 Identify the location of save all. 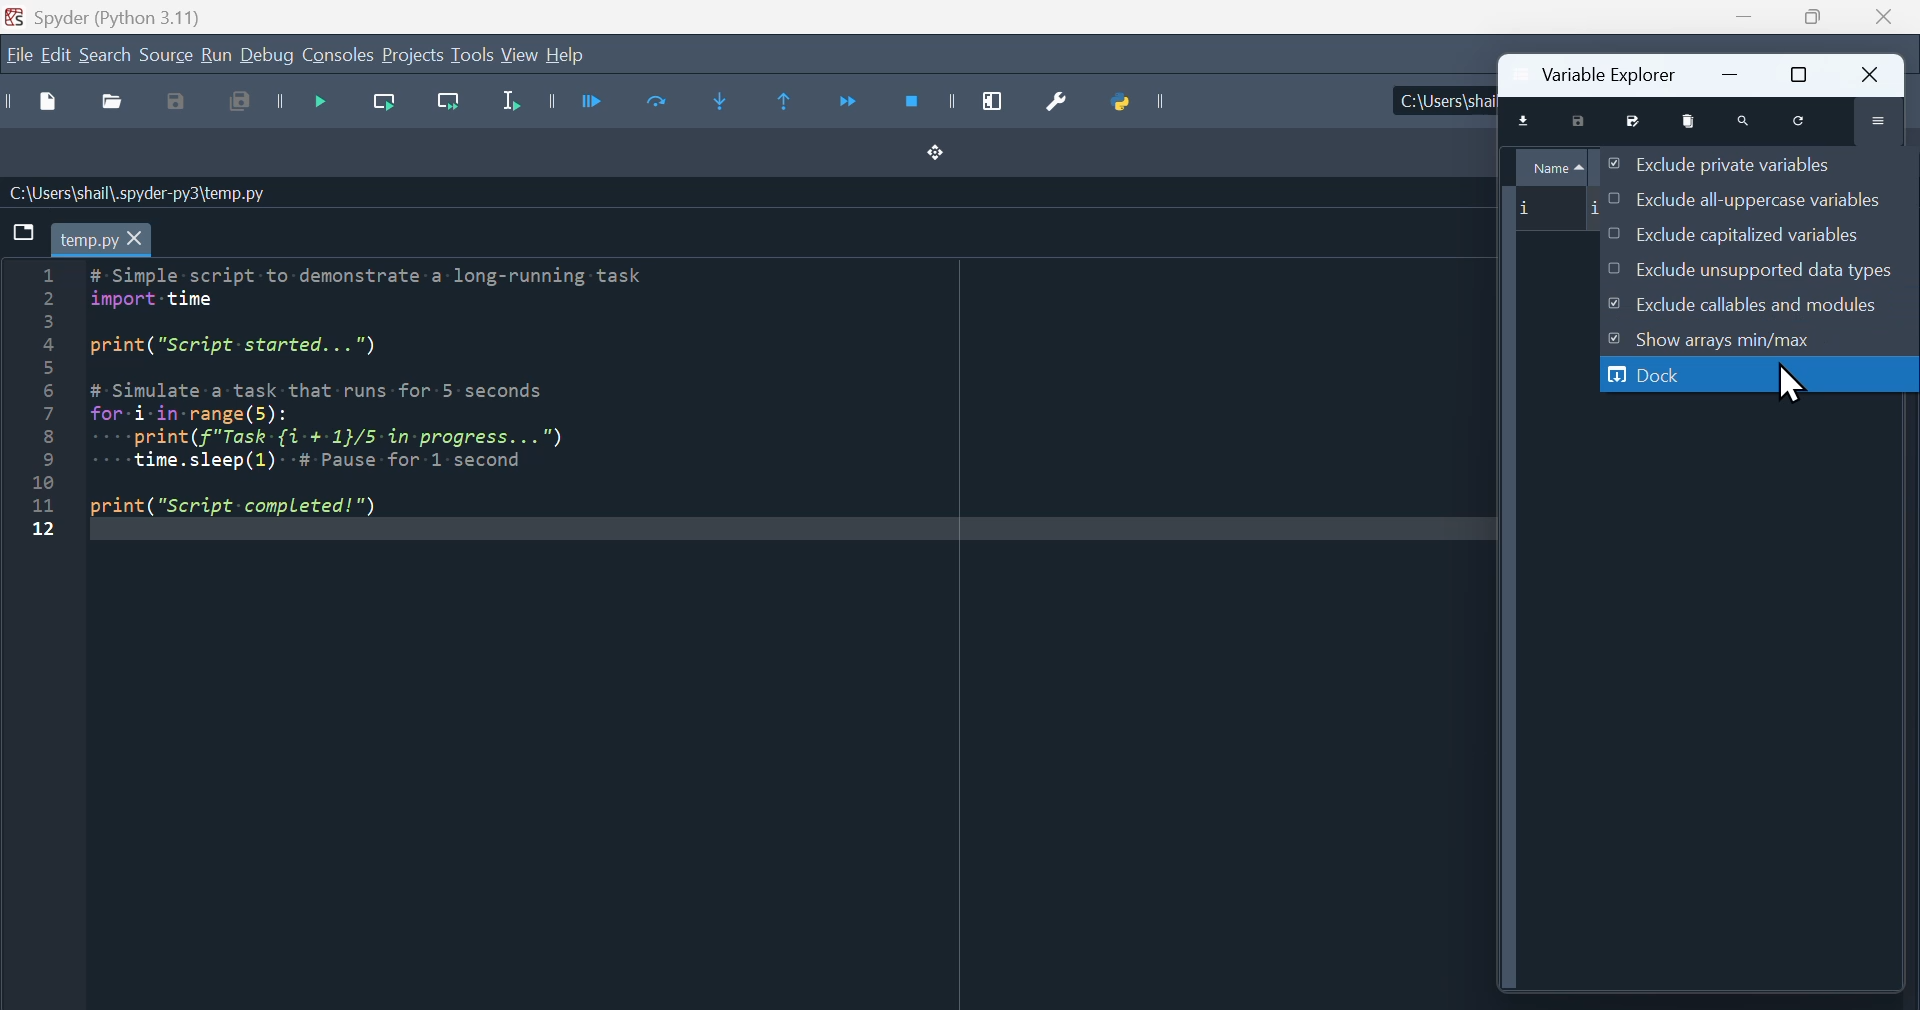
(242, 108).